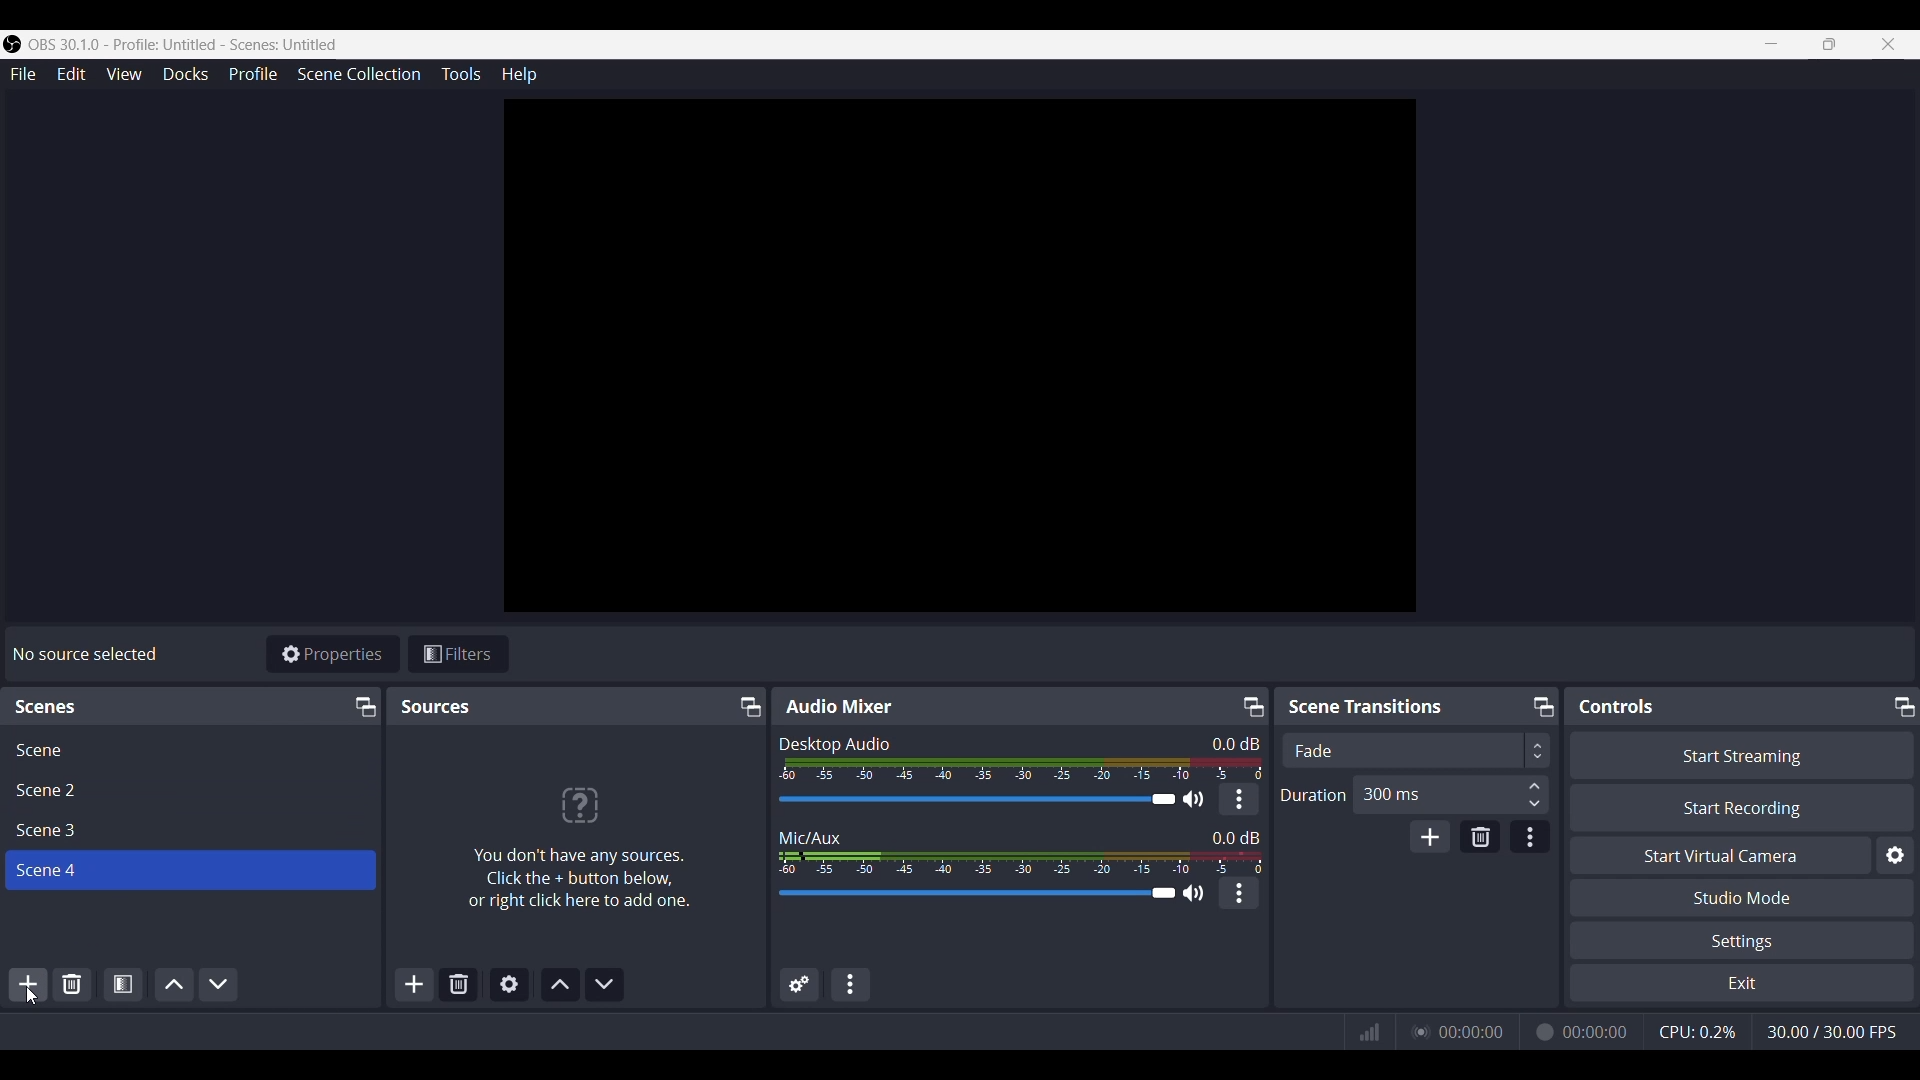 This screenshot has height=1080, width=1920. I want to click on ADD SCENES, so click(30, 987).